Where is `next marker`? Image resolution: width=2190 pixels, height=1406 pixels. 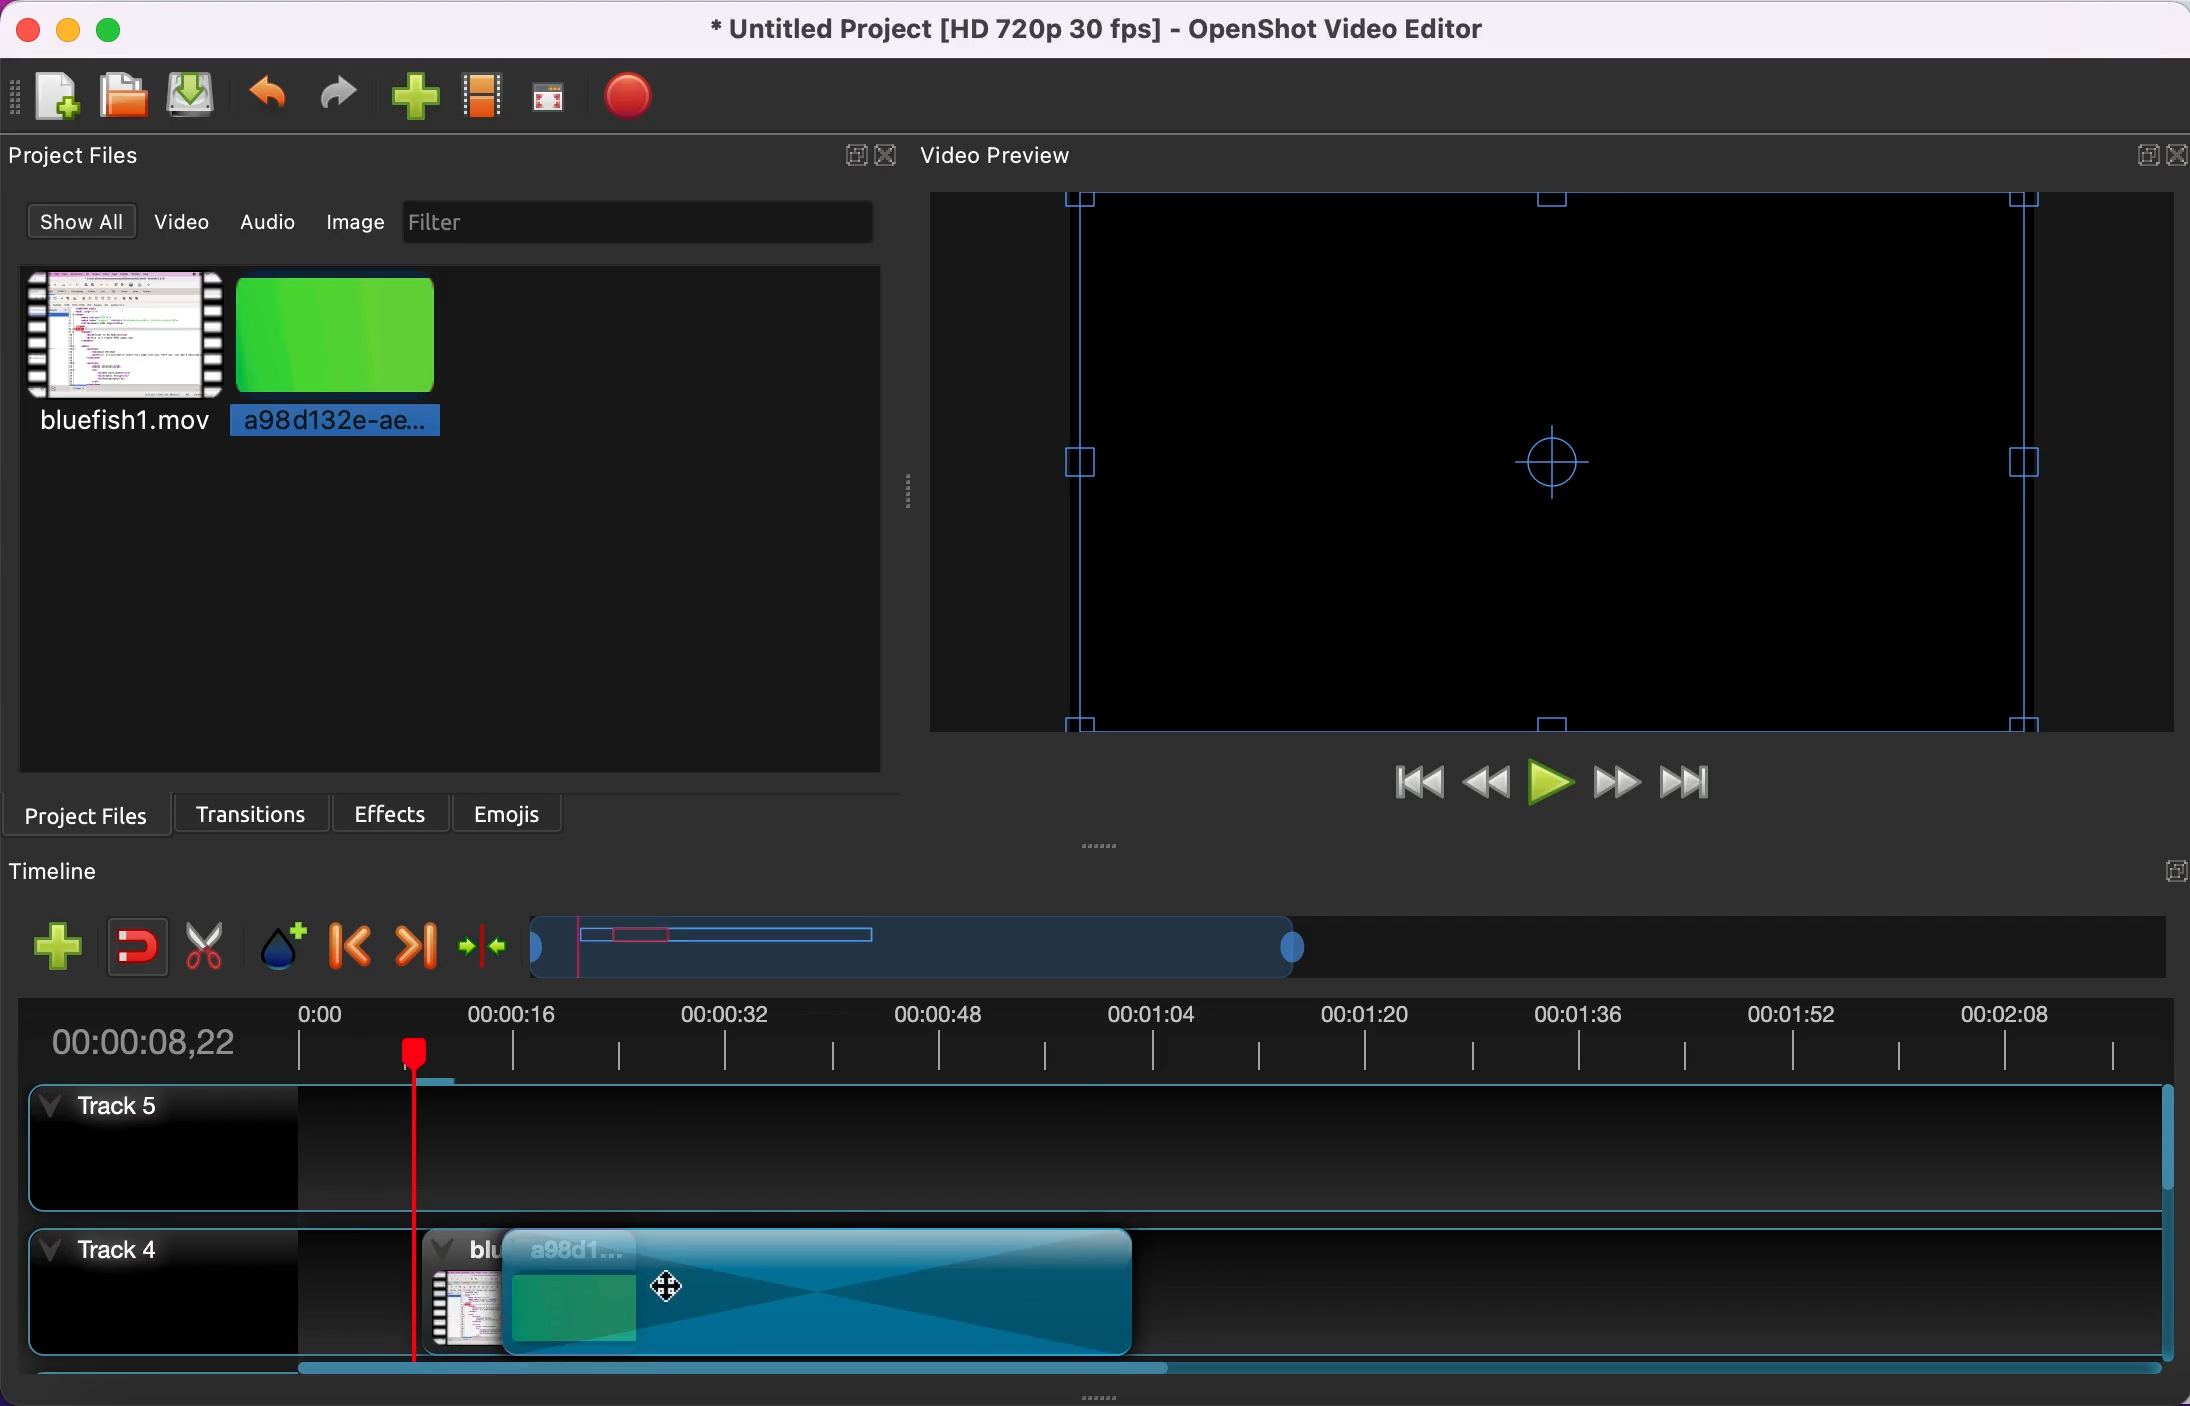 next marker is located at coordinates (422, 944).